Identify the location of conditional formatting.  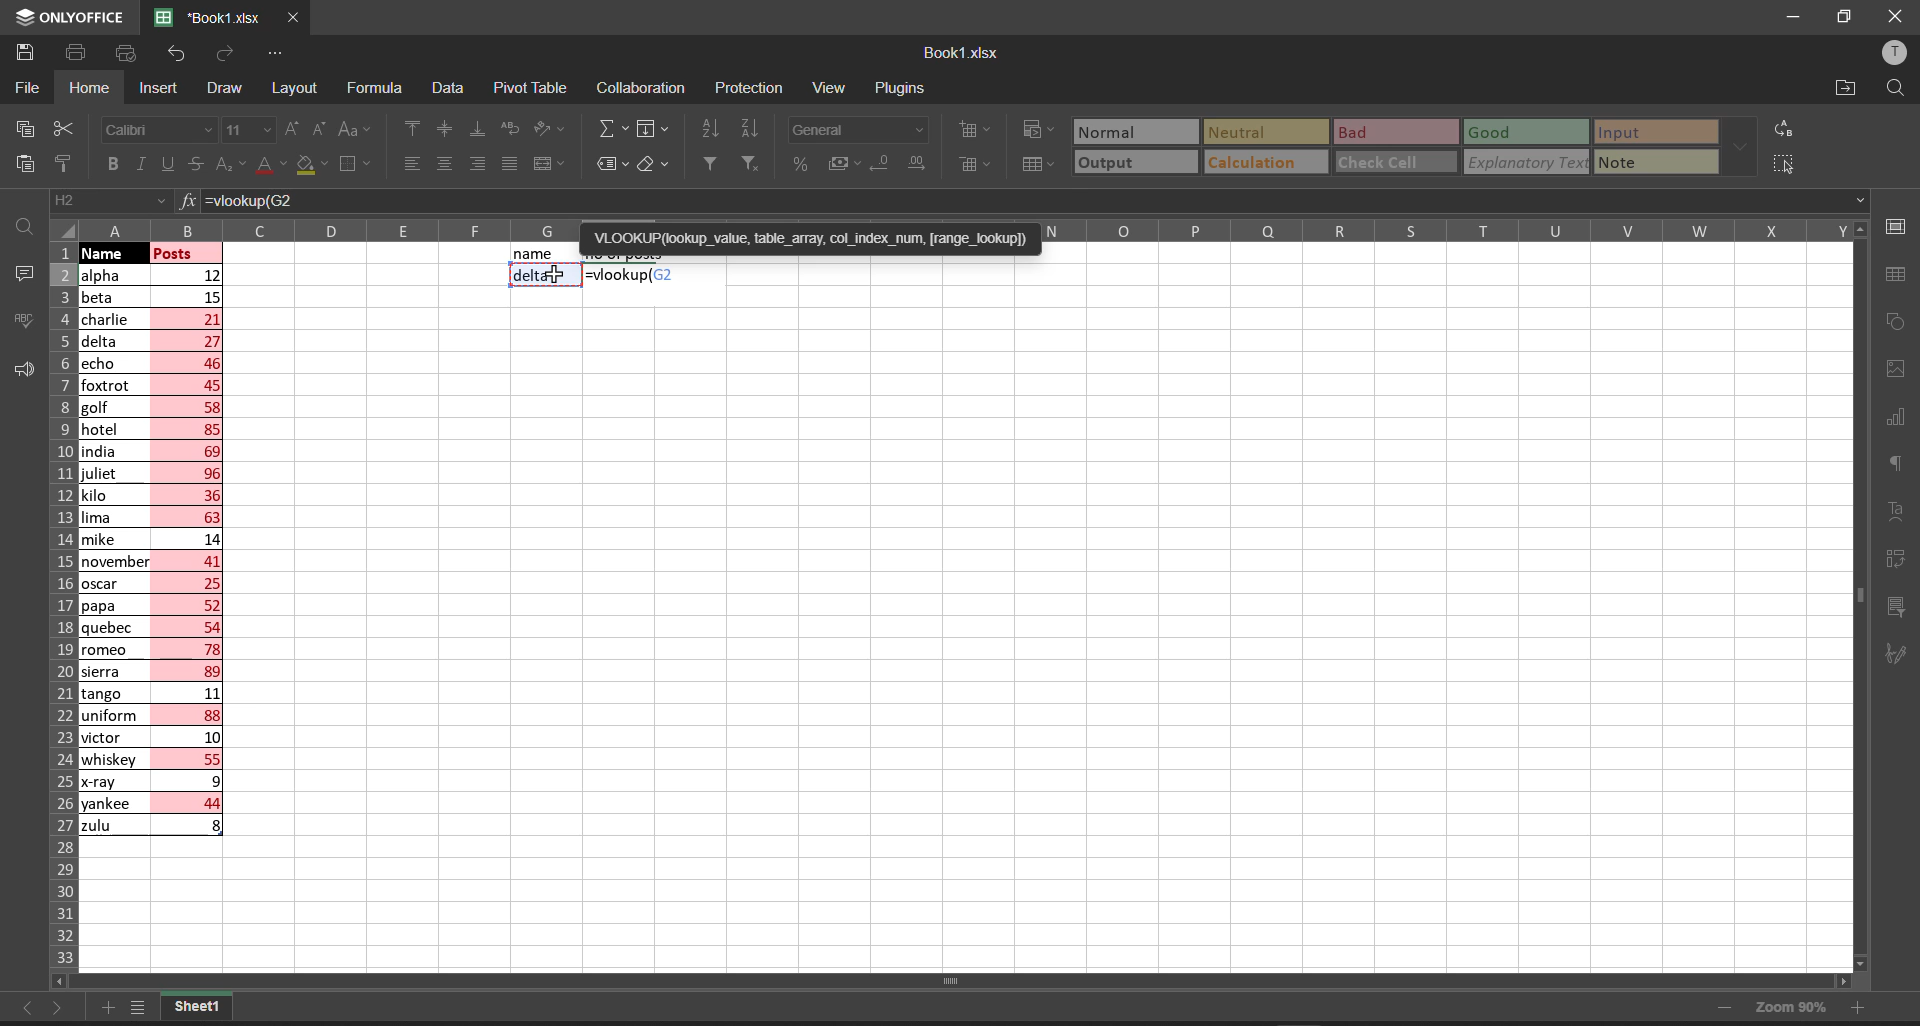
(1037, 128).